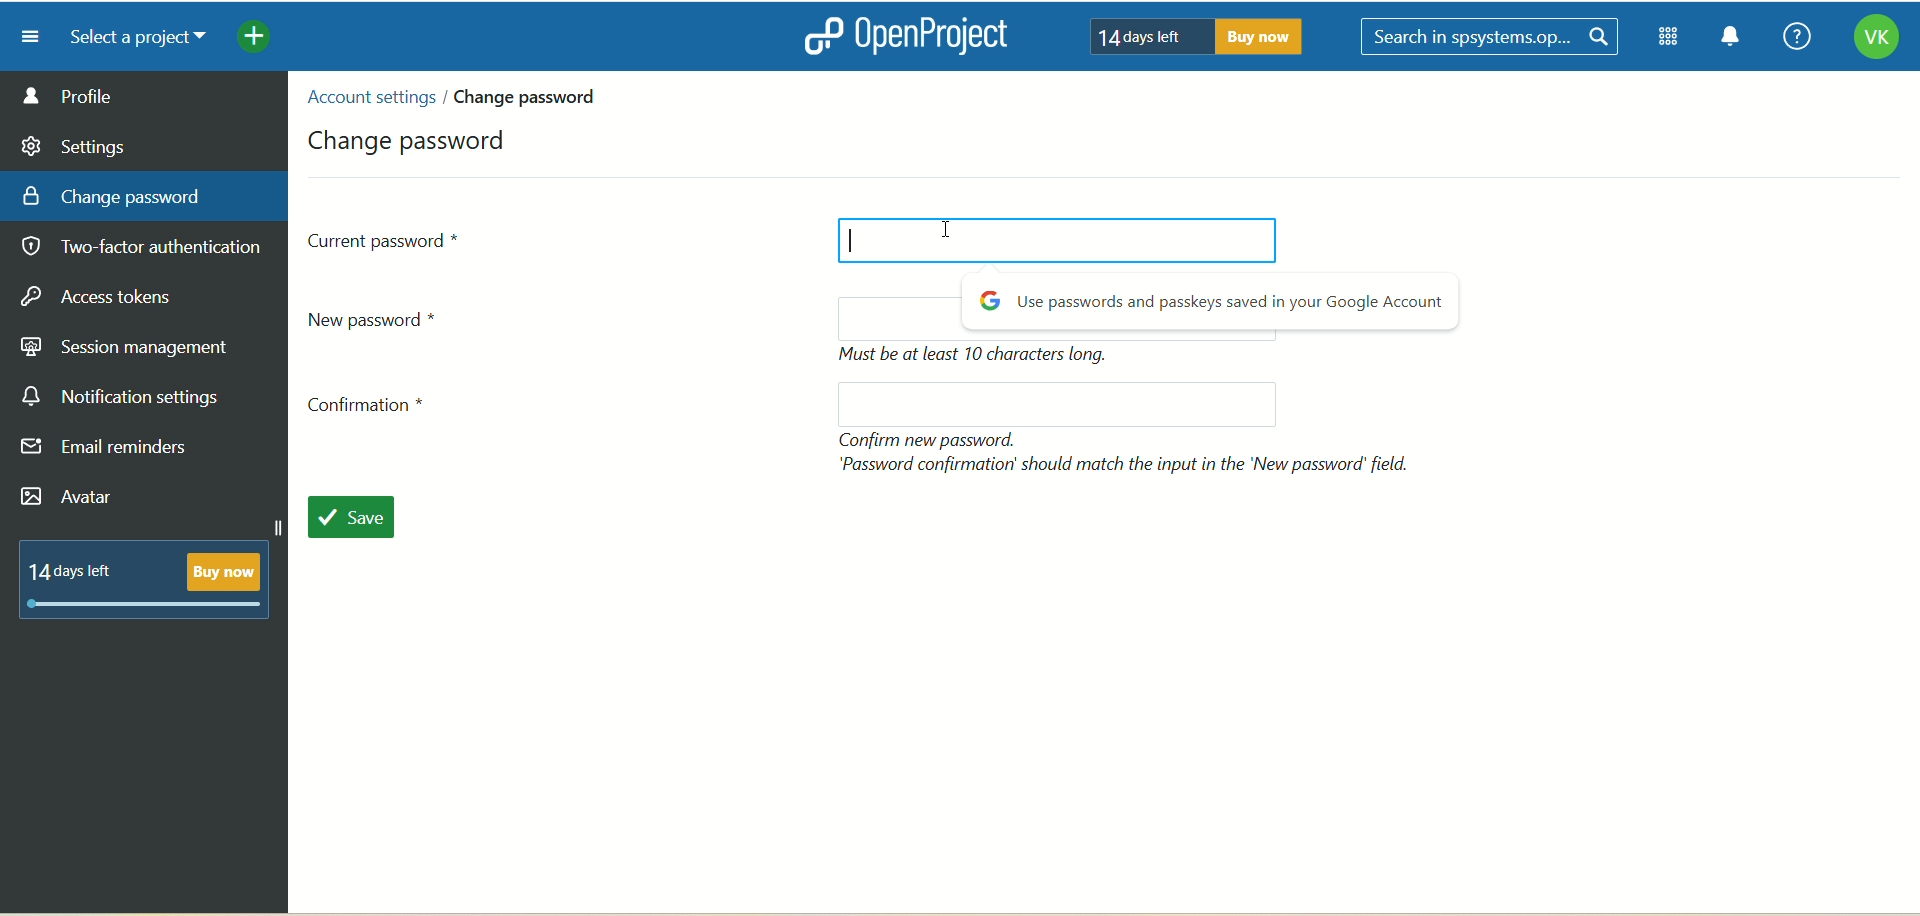 This screenshot has width=1920, height=916. Describe the element at coordinates (145, 95) in the screenshot. I see `profile` at that location.